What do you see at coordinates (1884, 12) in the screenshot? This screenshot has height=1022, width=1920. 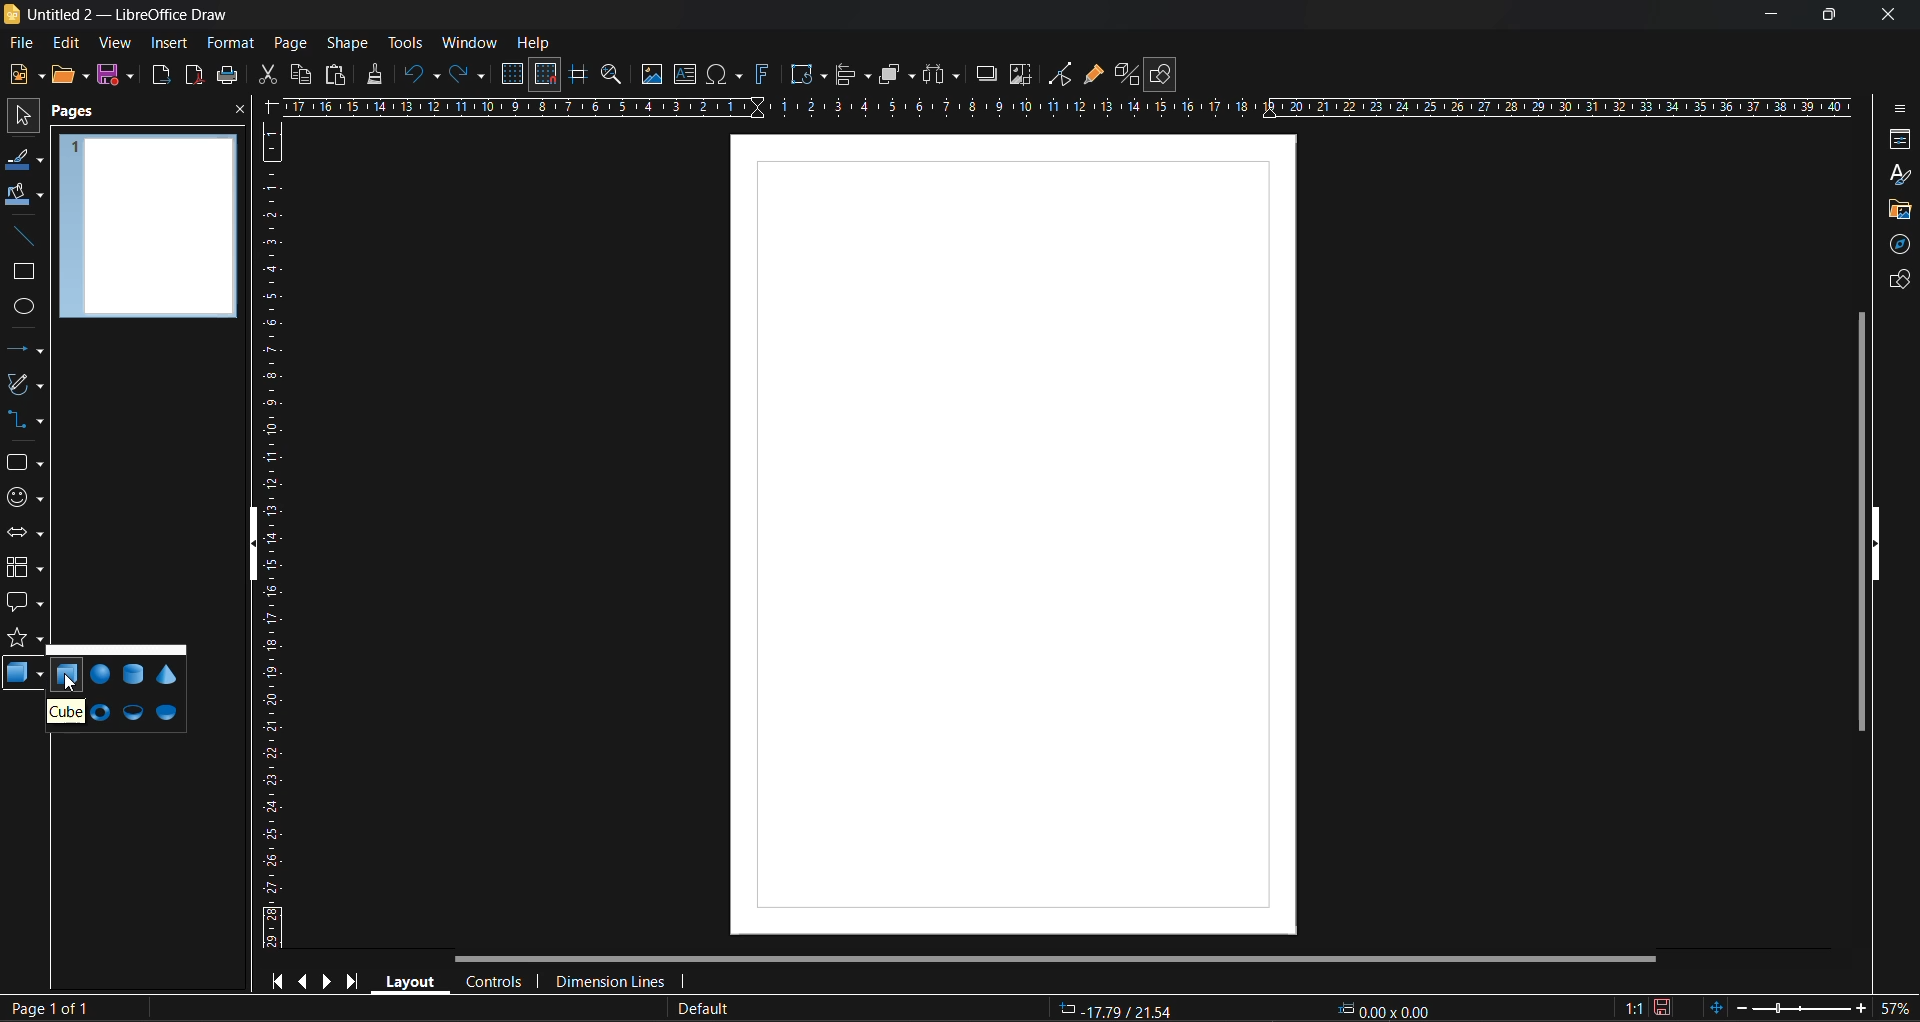 I see `close` at bounding box center [1884, 12].